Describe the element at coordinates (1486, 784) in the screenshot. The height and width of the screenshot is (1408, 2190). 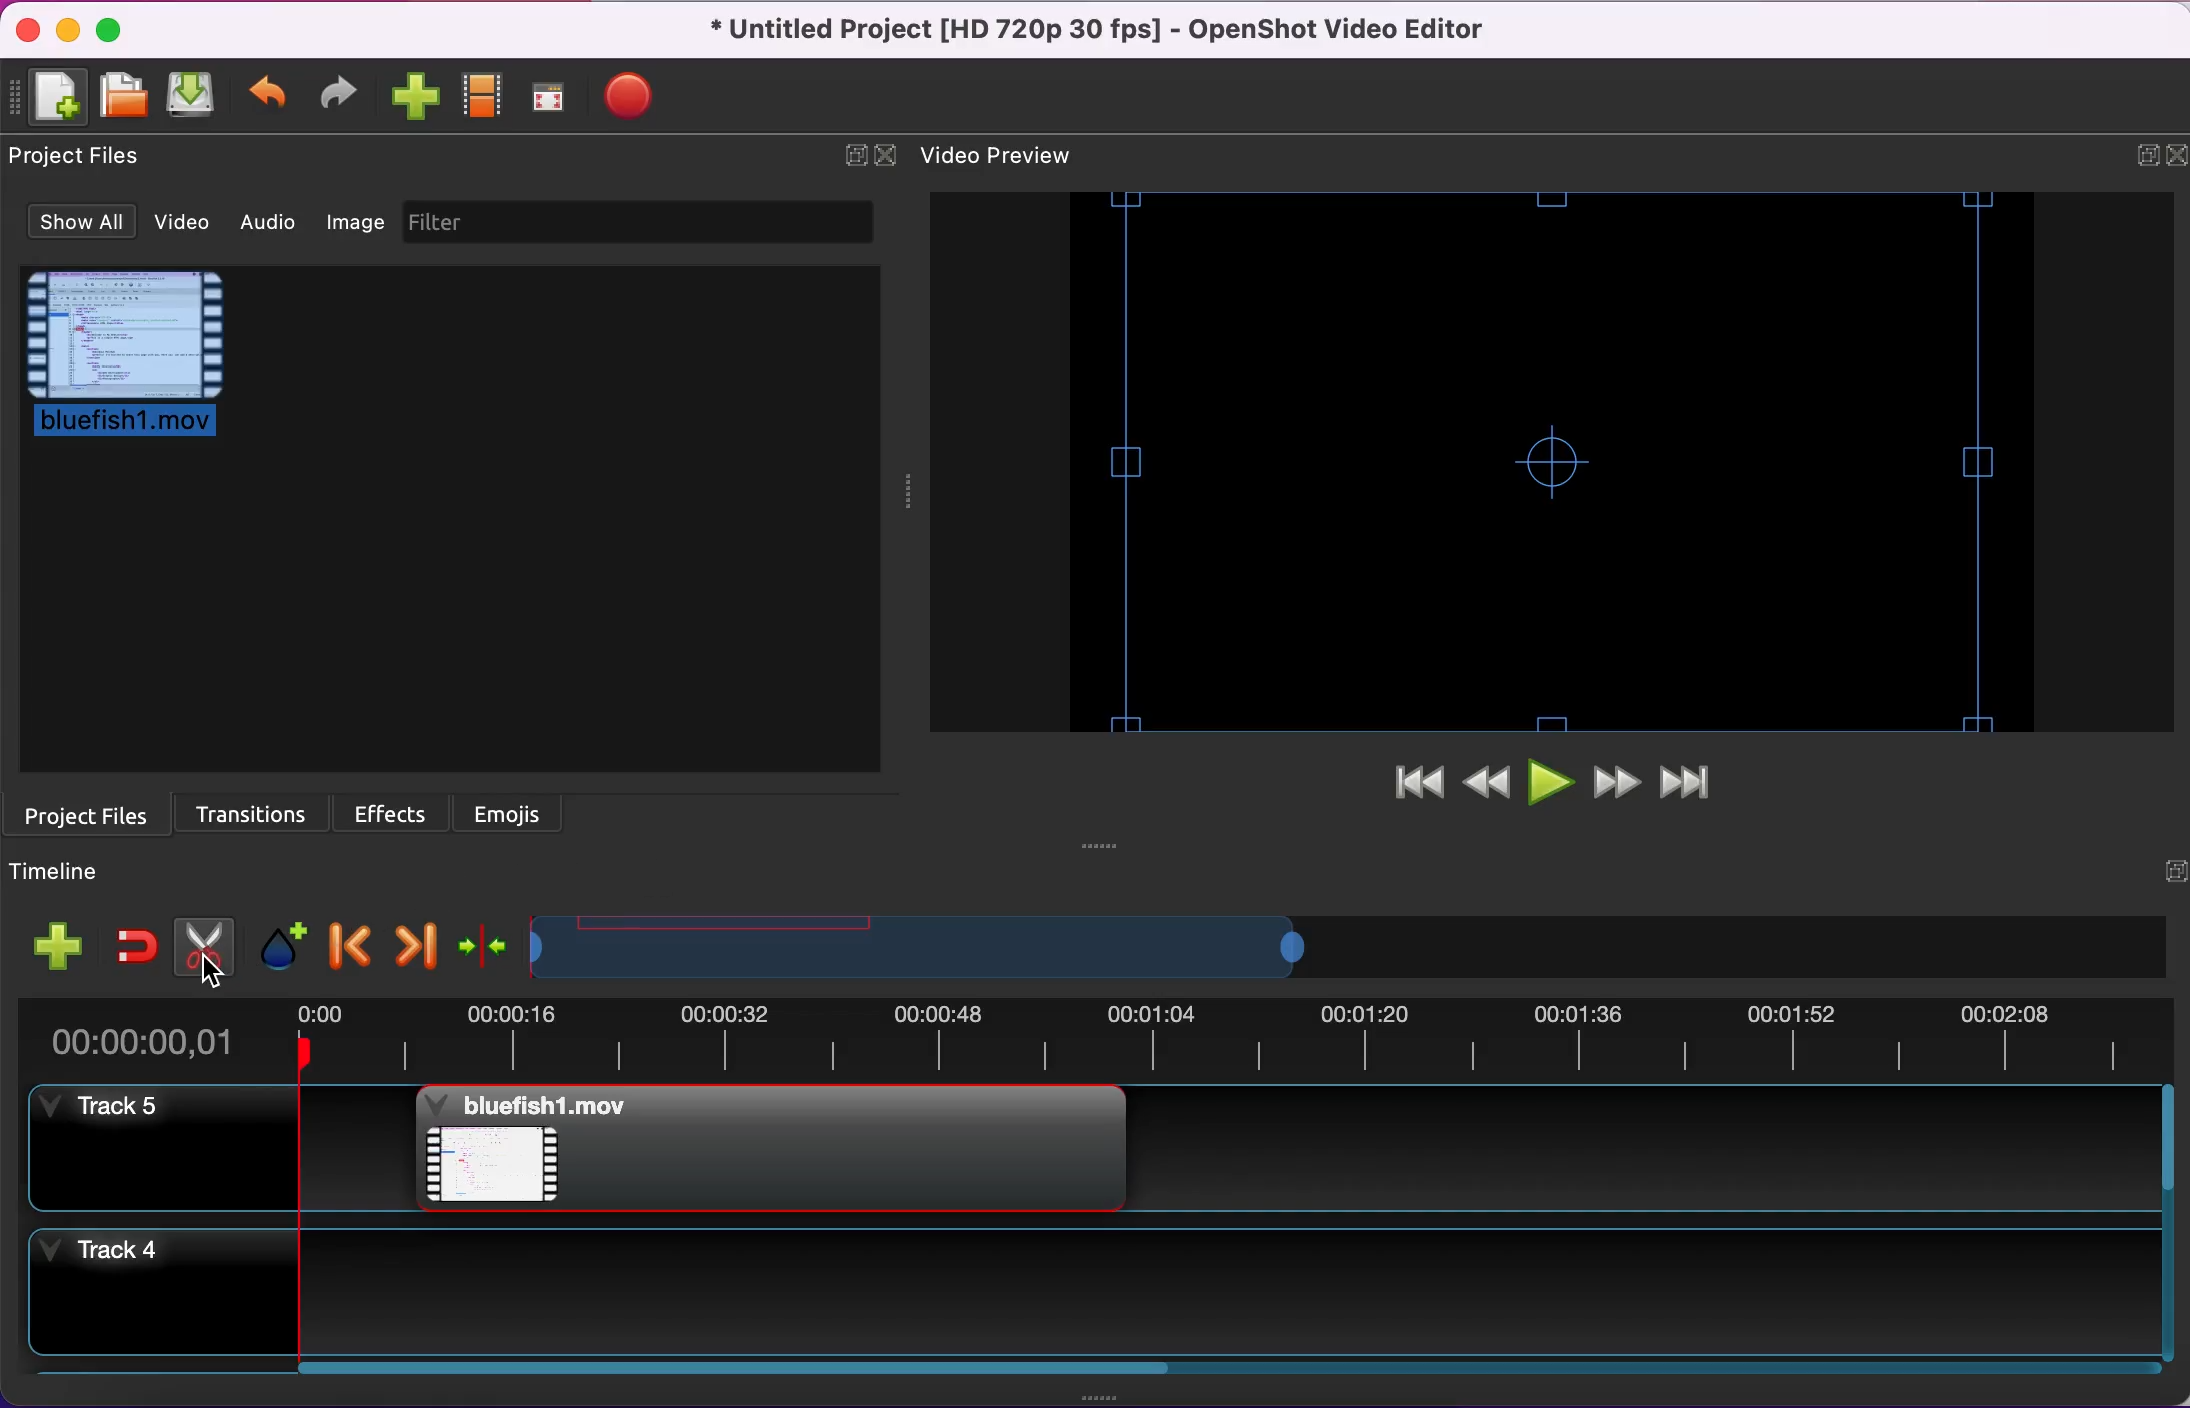
I see `rewind` at that location.